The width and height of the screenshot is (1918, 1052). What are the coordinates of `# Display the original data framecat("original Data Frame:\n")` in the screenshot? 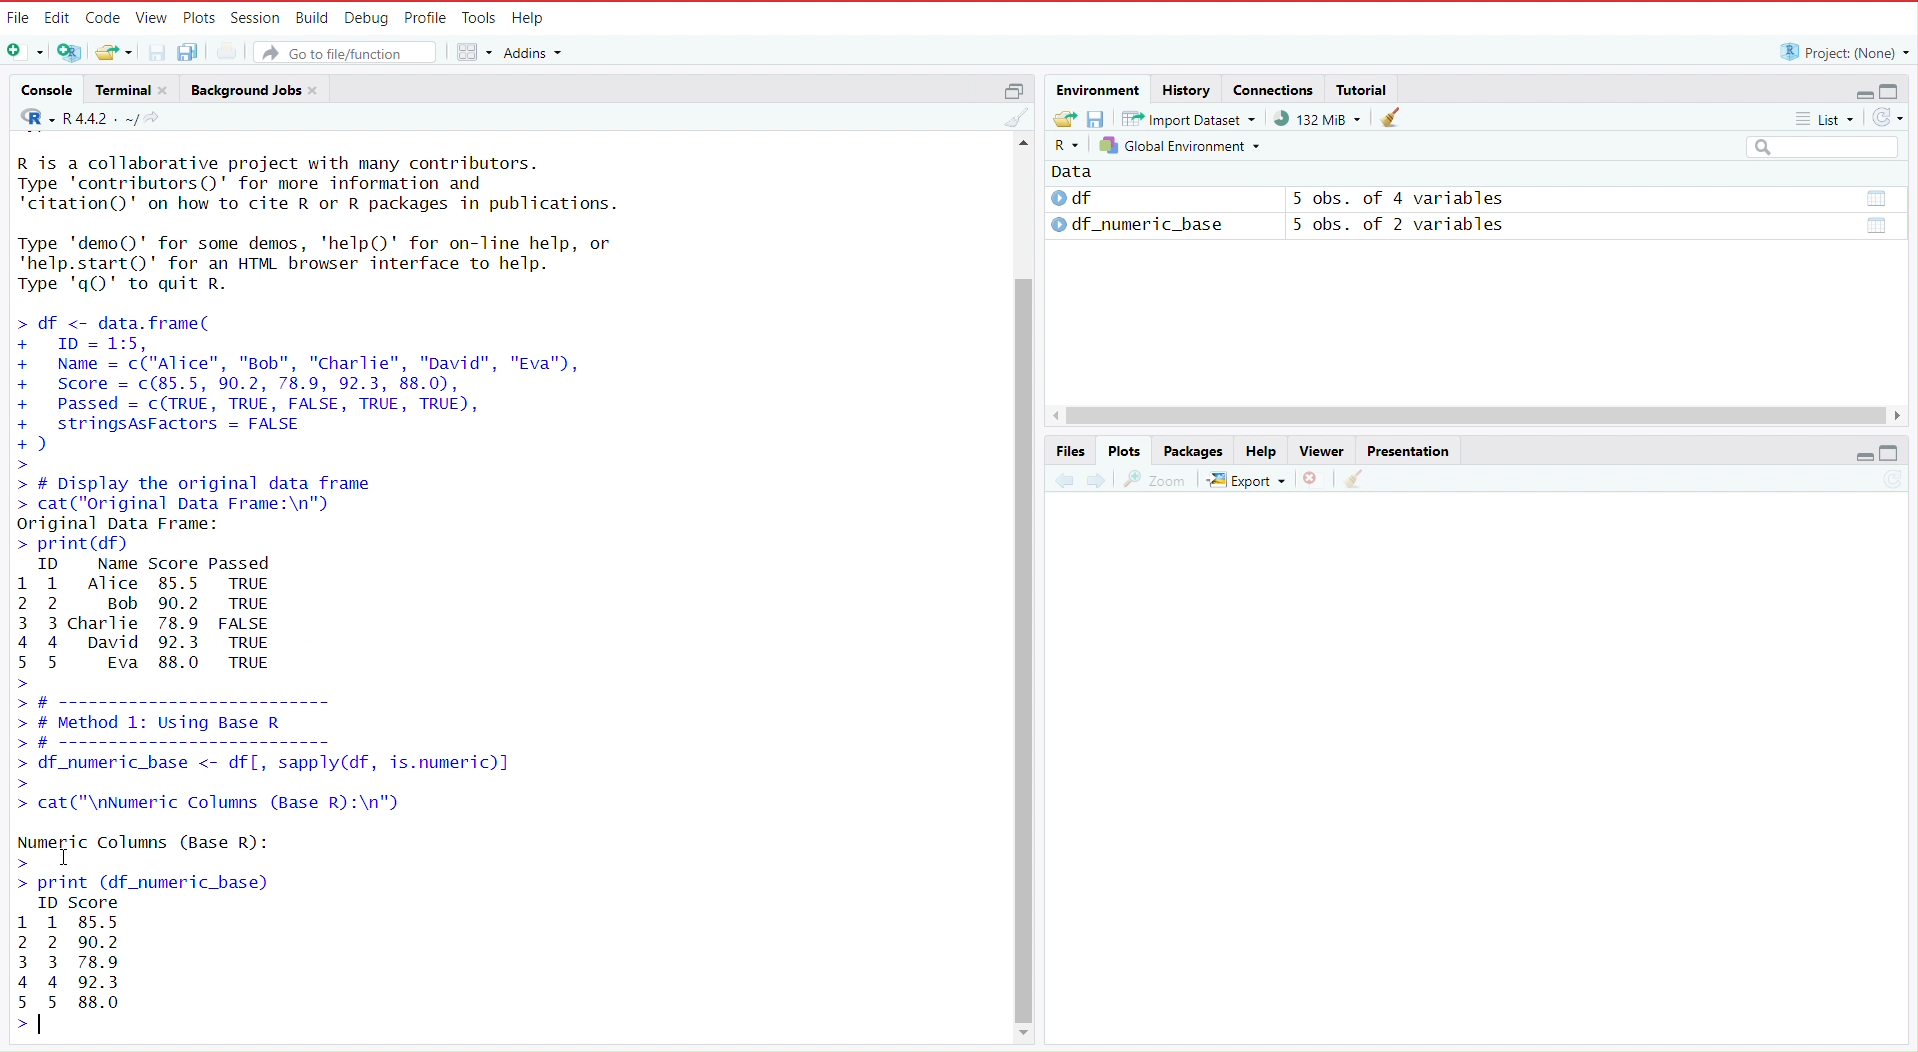 It's located at (213, 494).